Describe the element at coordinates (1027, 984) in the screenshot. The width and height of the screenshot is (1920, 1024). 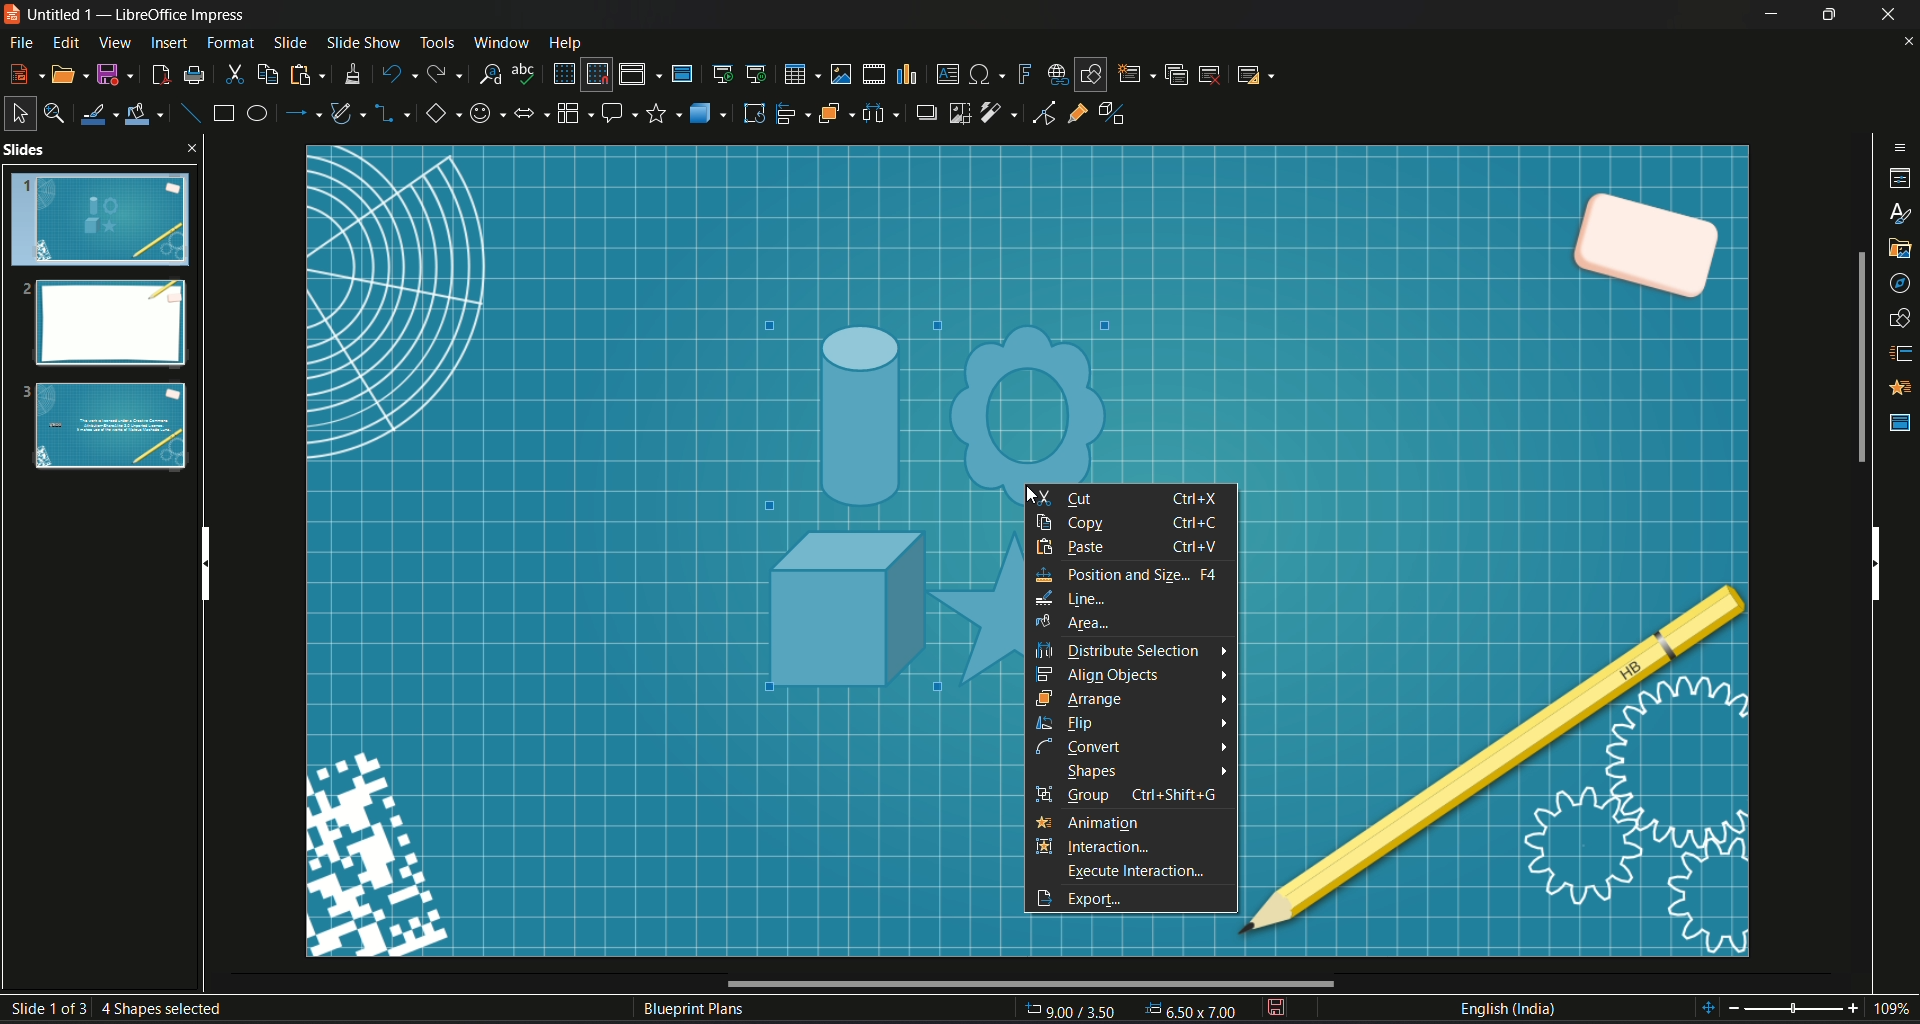
I see `Horizontal Scroll` at that location.